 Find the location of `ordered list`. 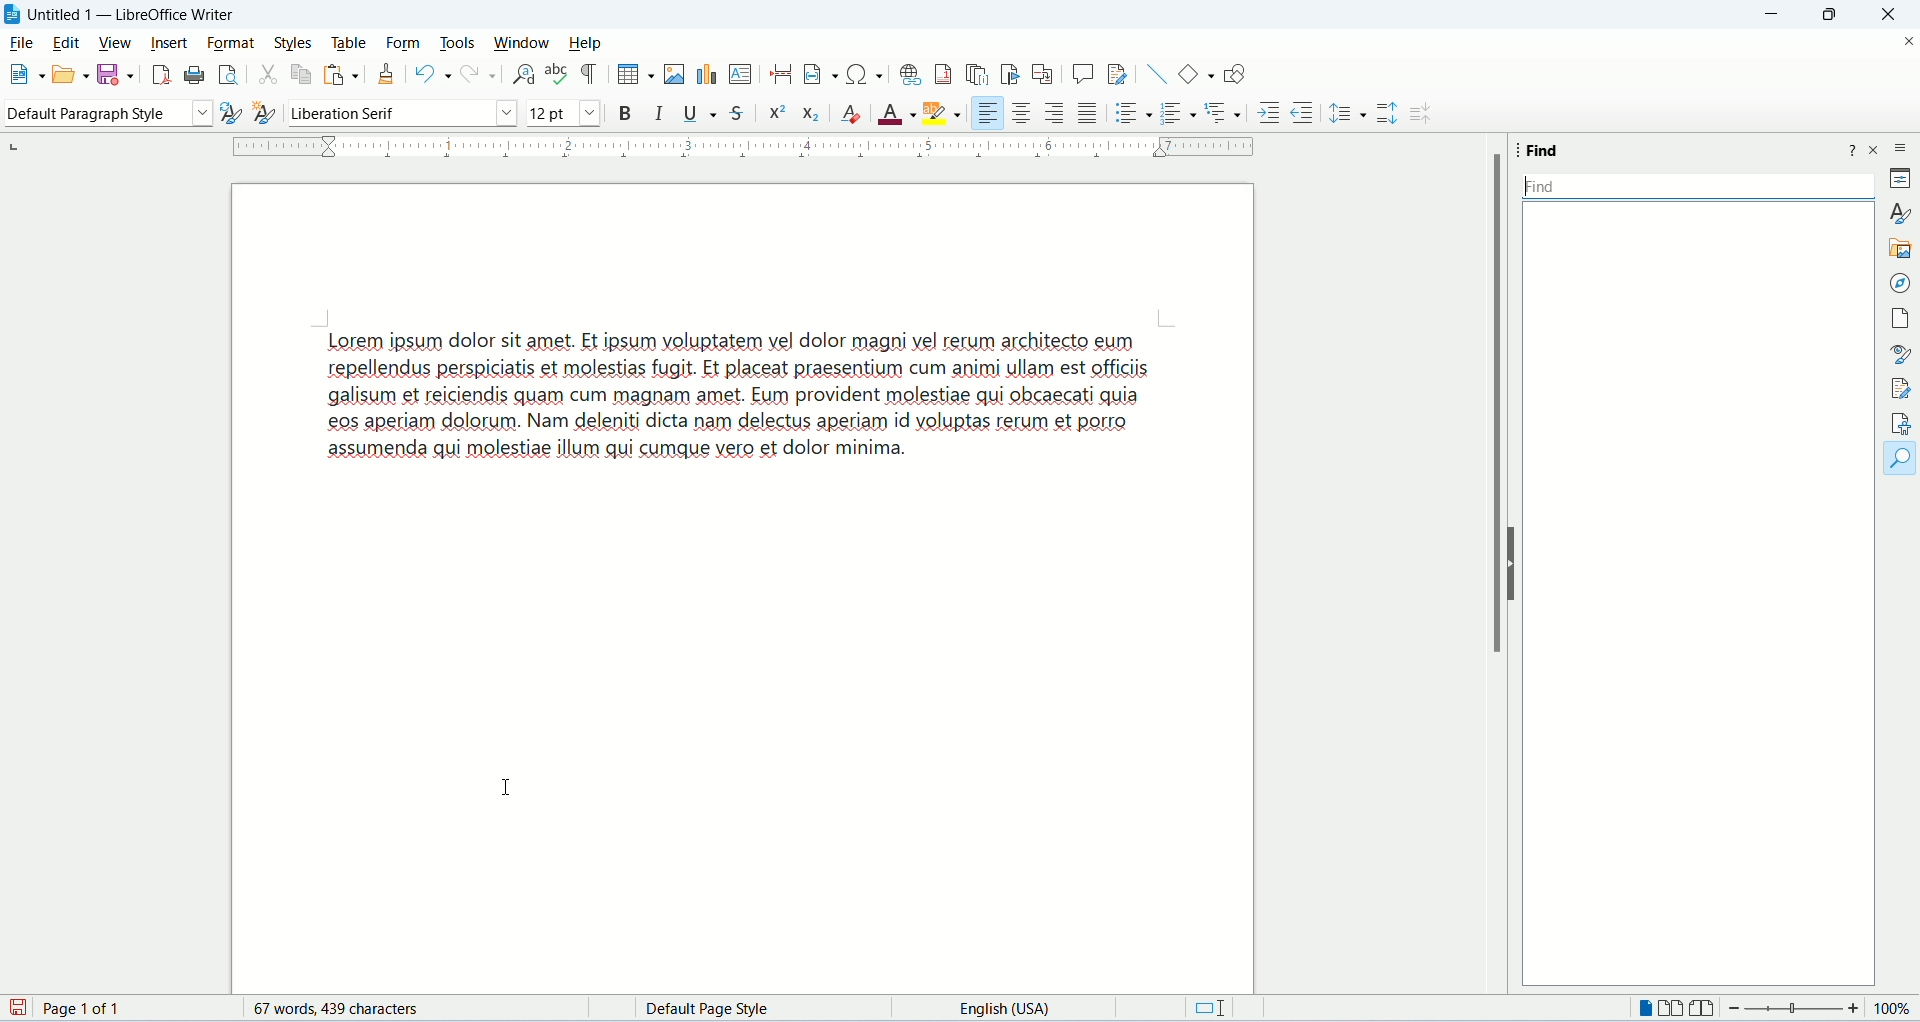

ordered list is located at coordinates (1170, 113).